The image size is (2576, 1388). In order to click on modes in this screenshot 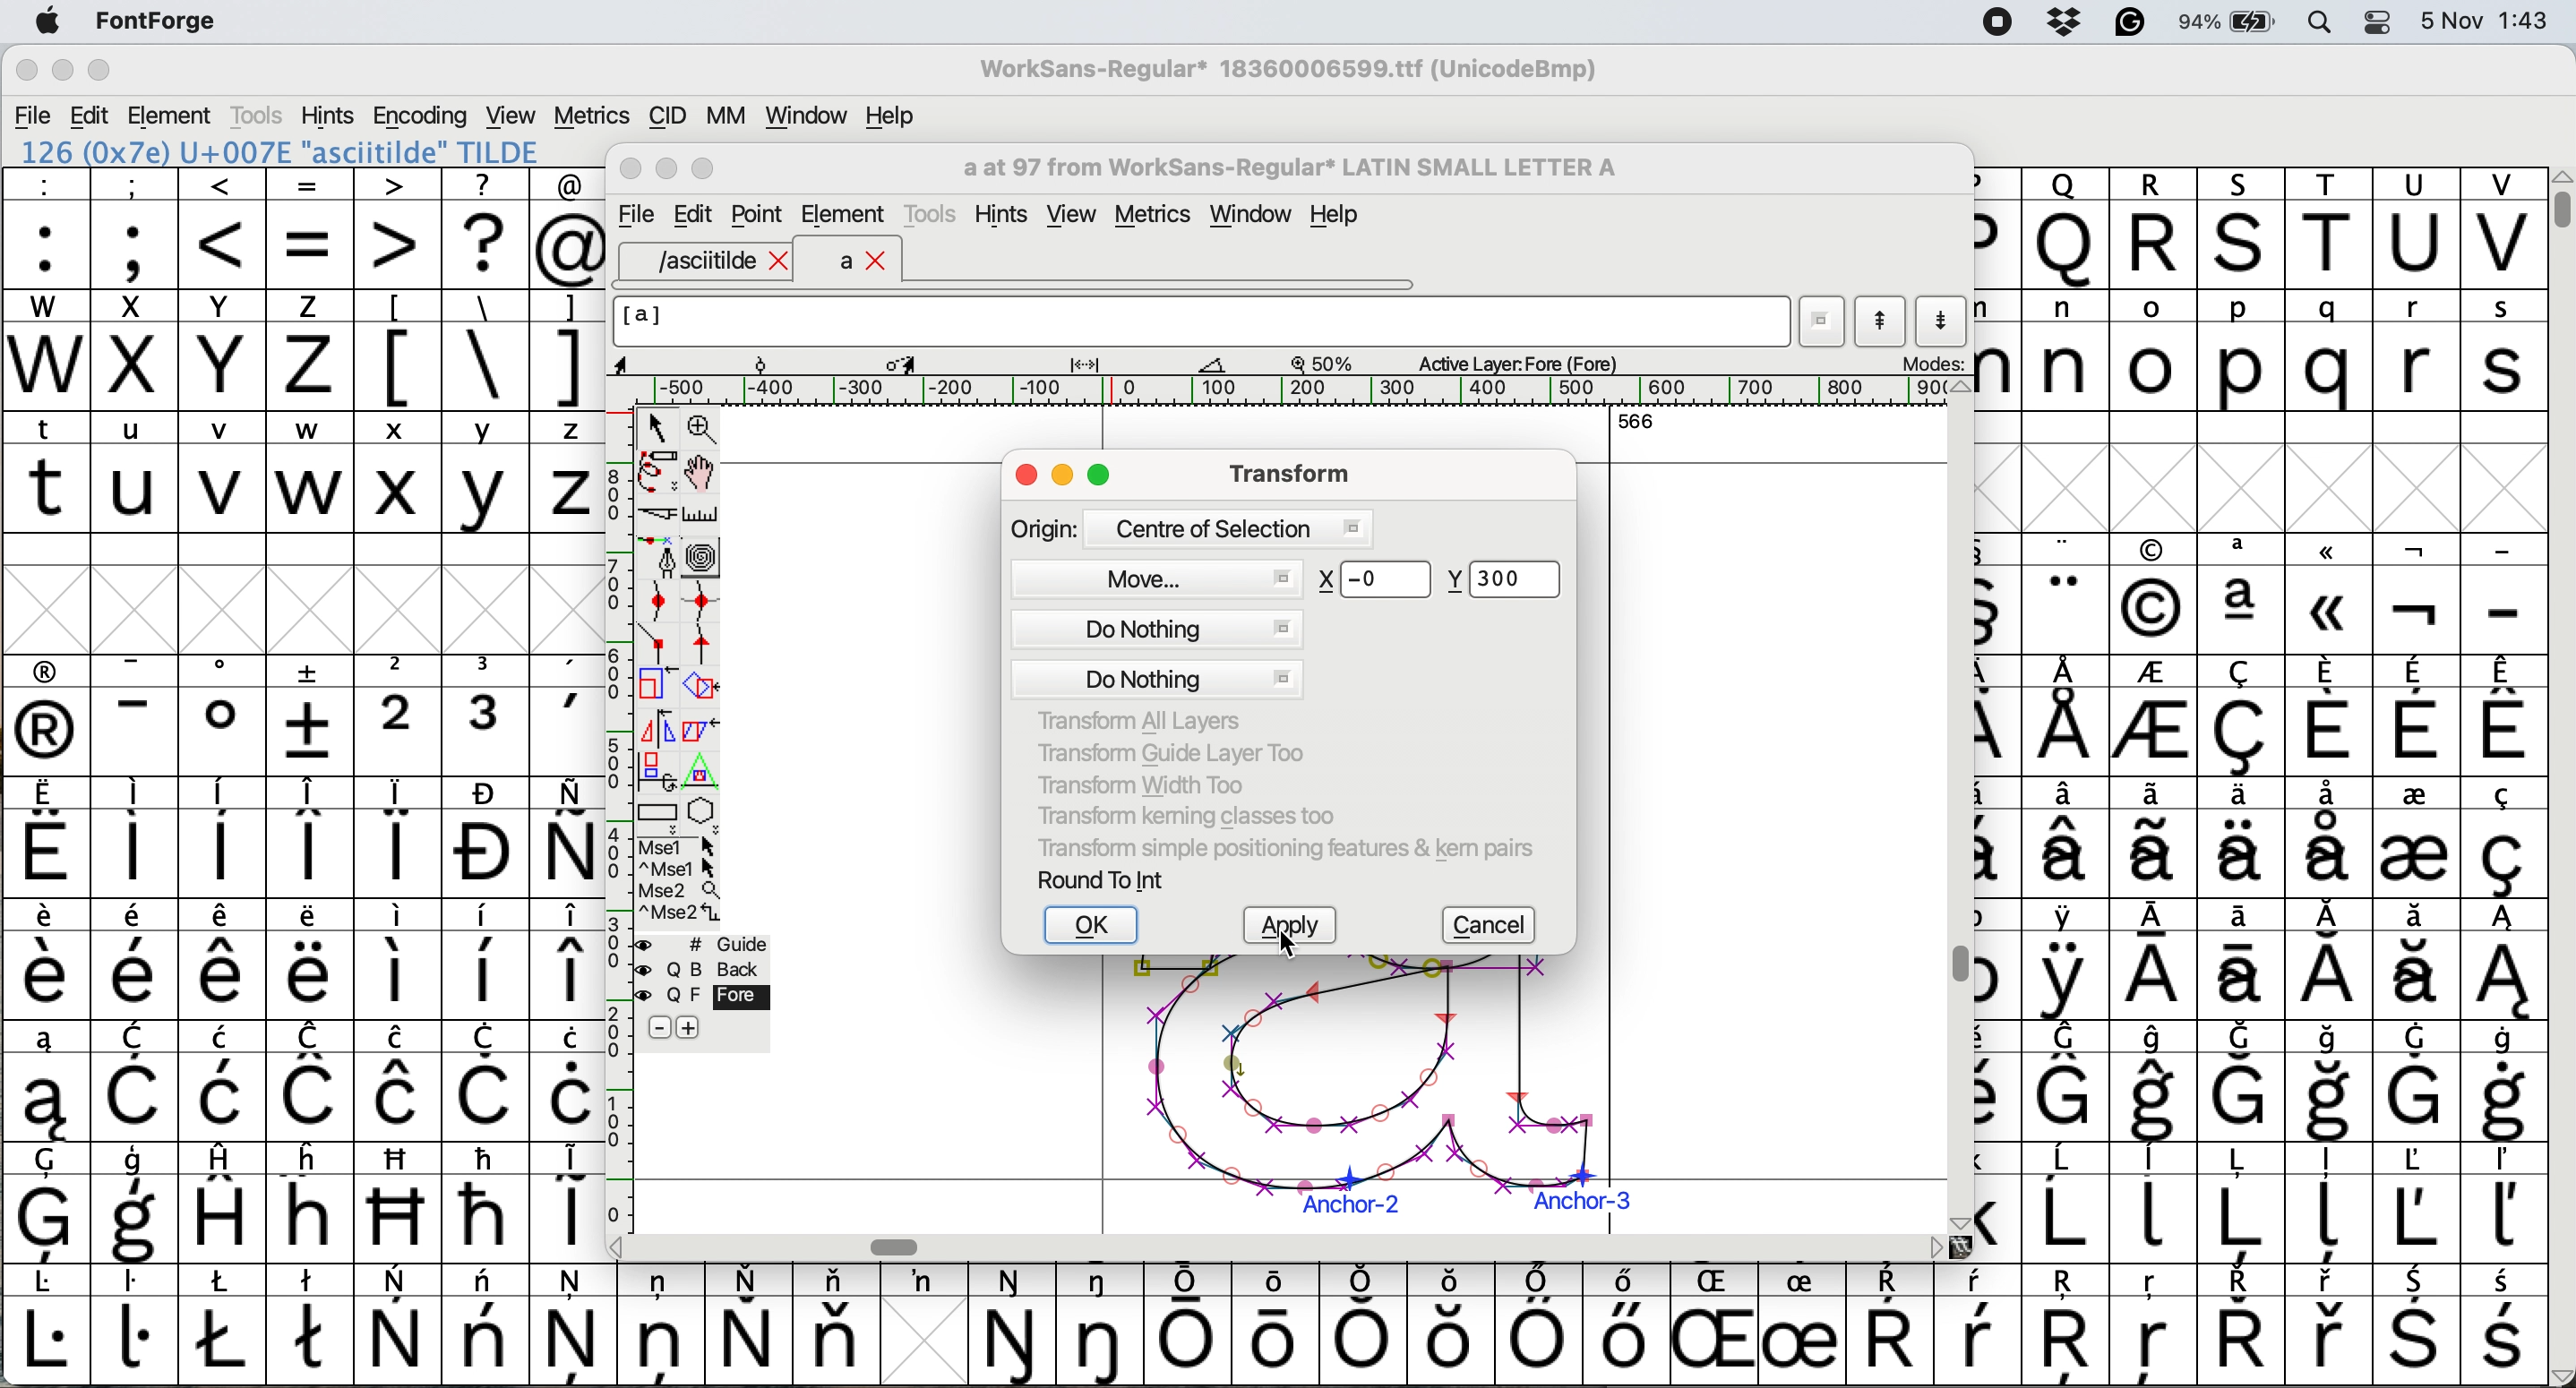, I will do `click(1931, 362)`.